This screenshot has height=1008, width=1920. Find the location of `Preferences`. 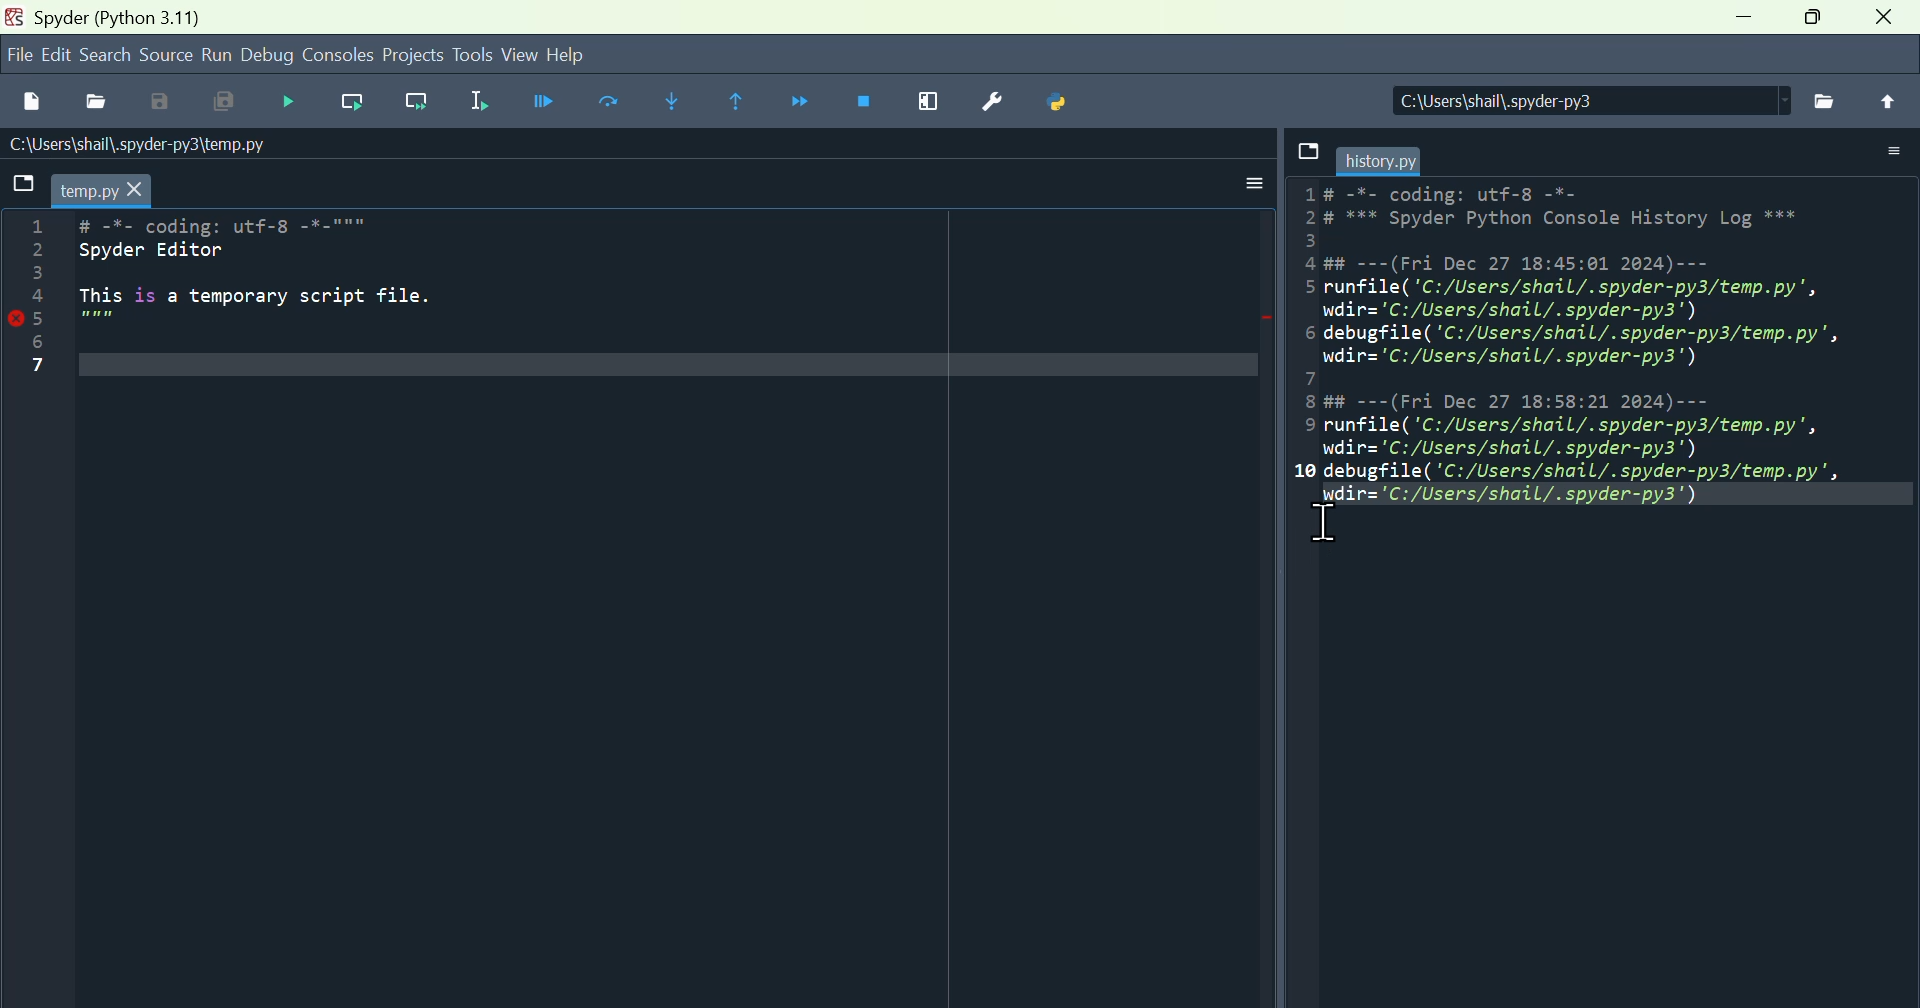

Preferences is located at coordinates (999, 101).